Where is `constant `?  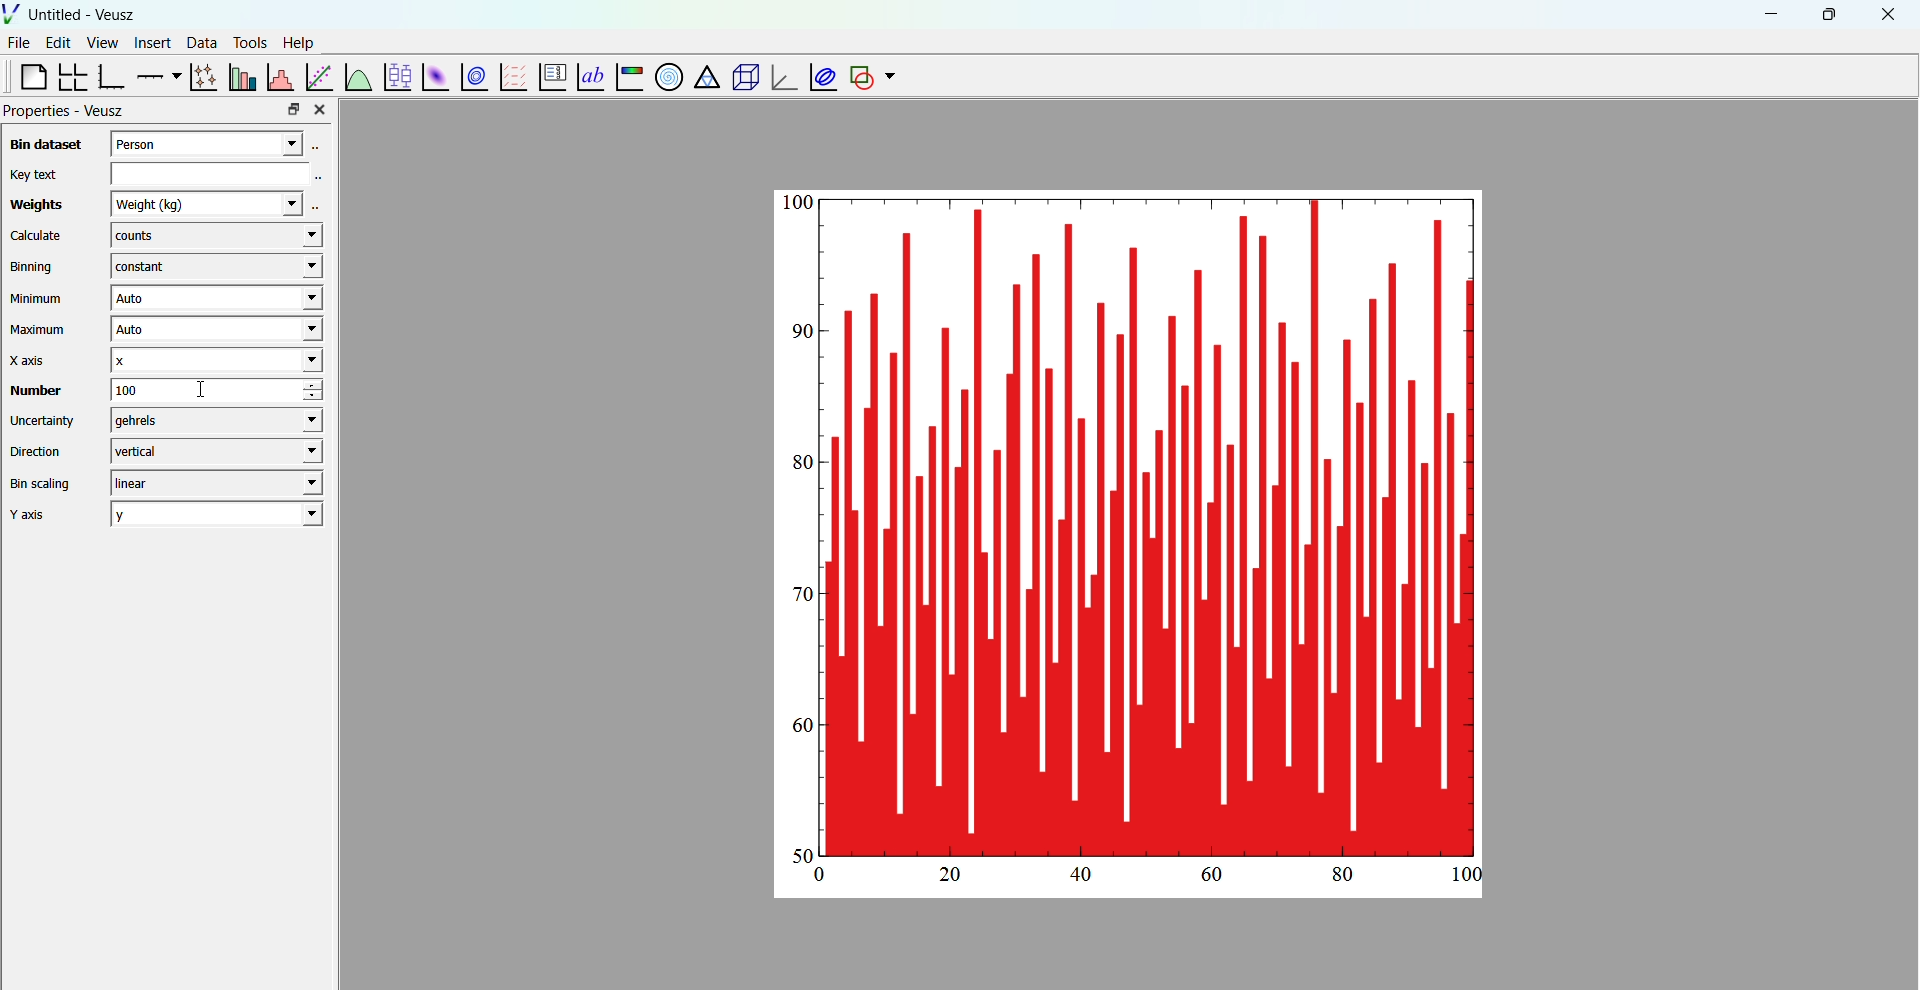
constant  is located at coordinates (212, 267).